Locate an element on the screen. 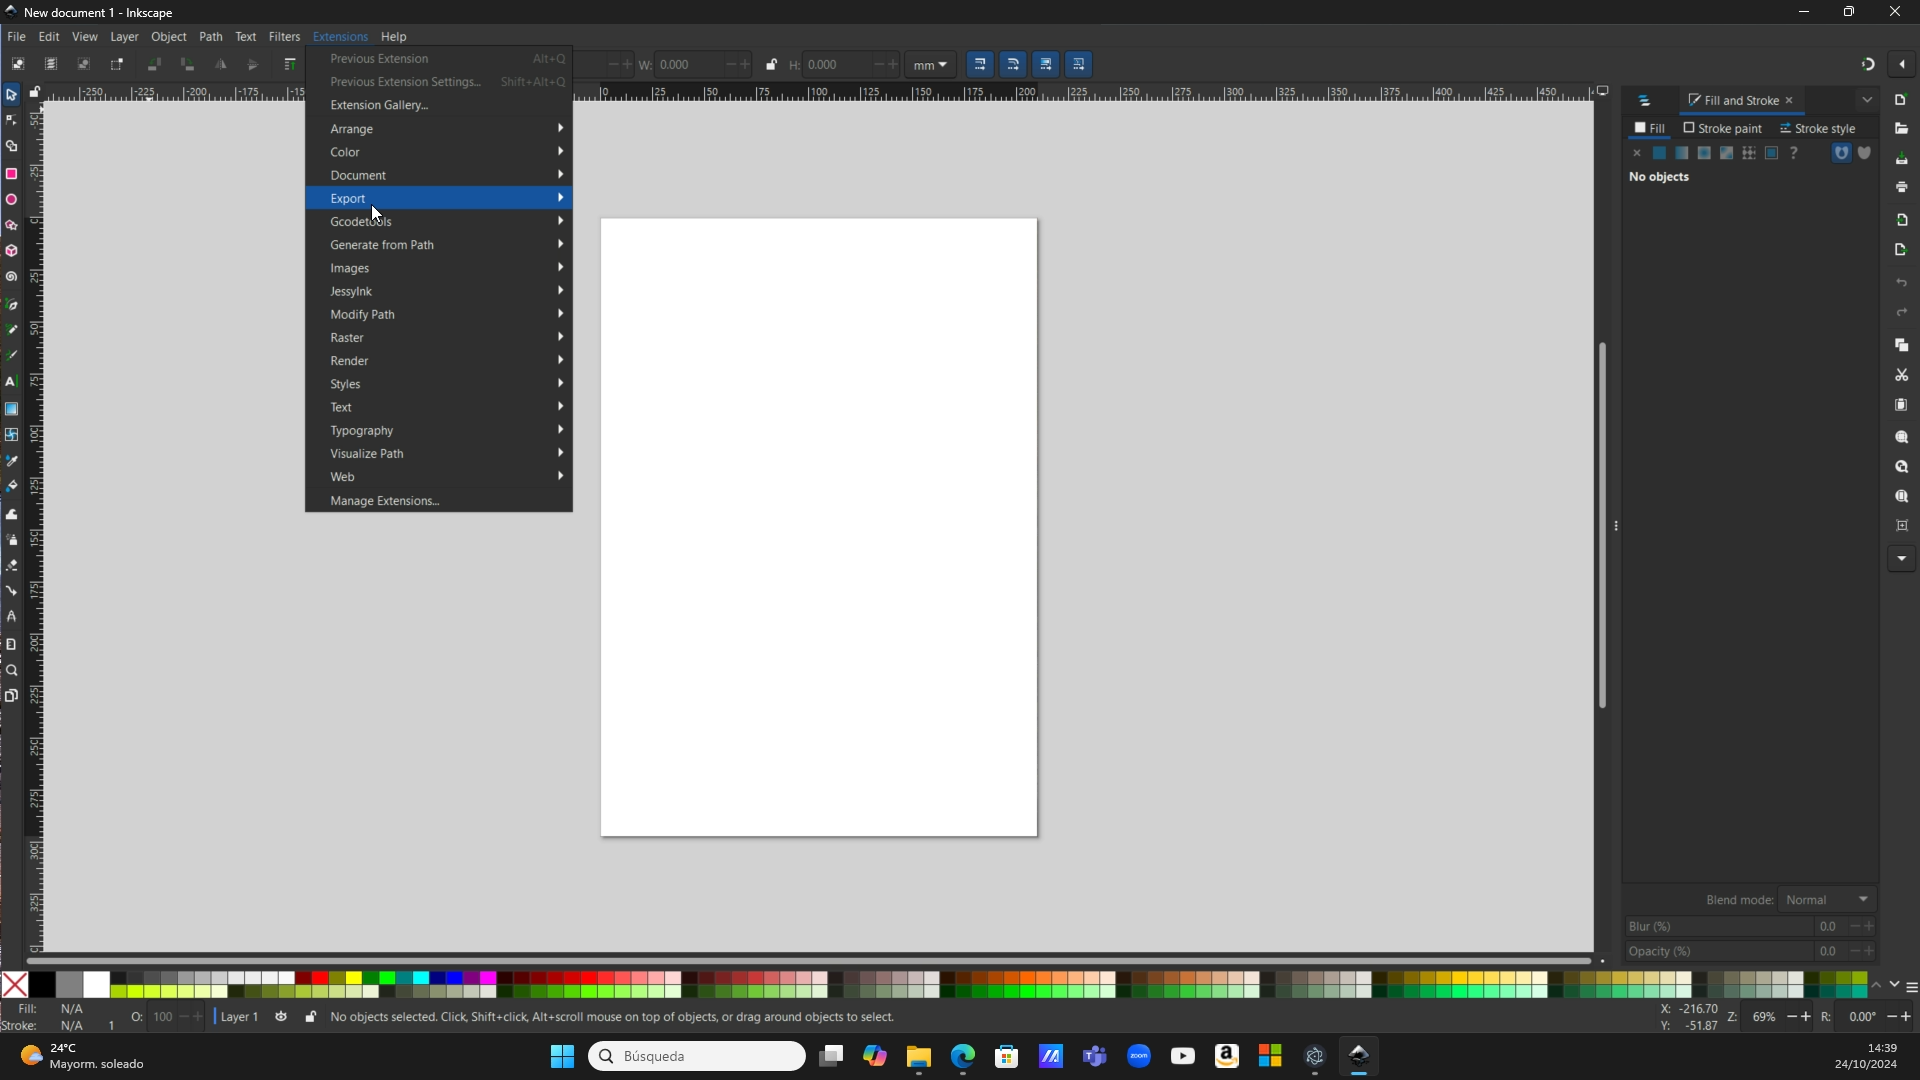  Edit is located at coordinates (51, 37).